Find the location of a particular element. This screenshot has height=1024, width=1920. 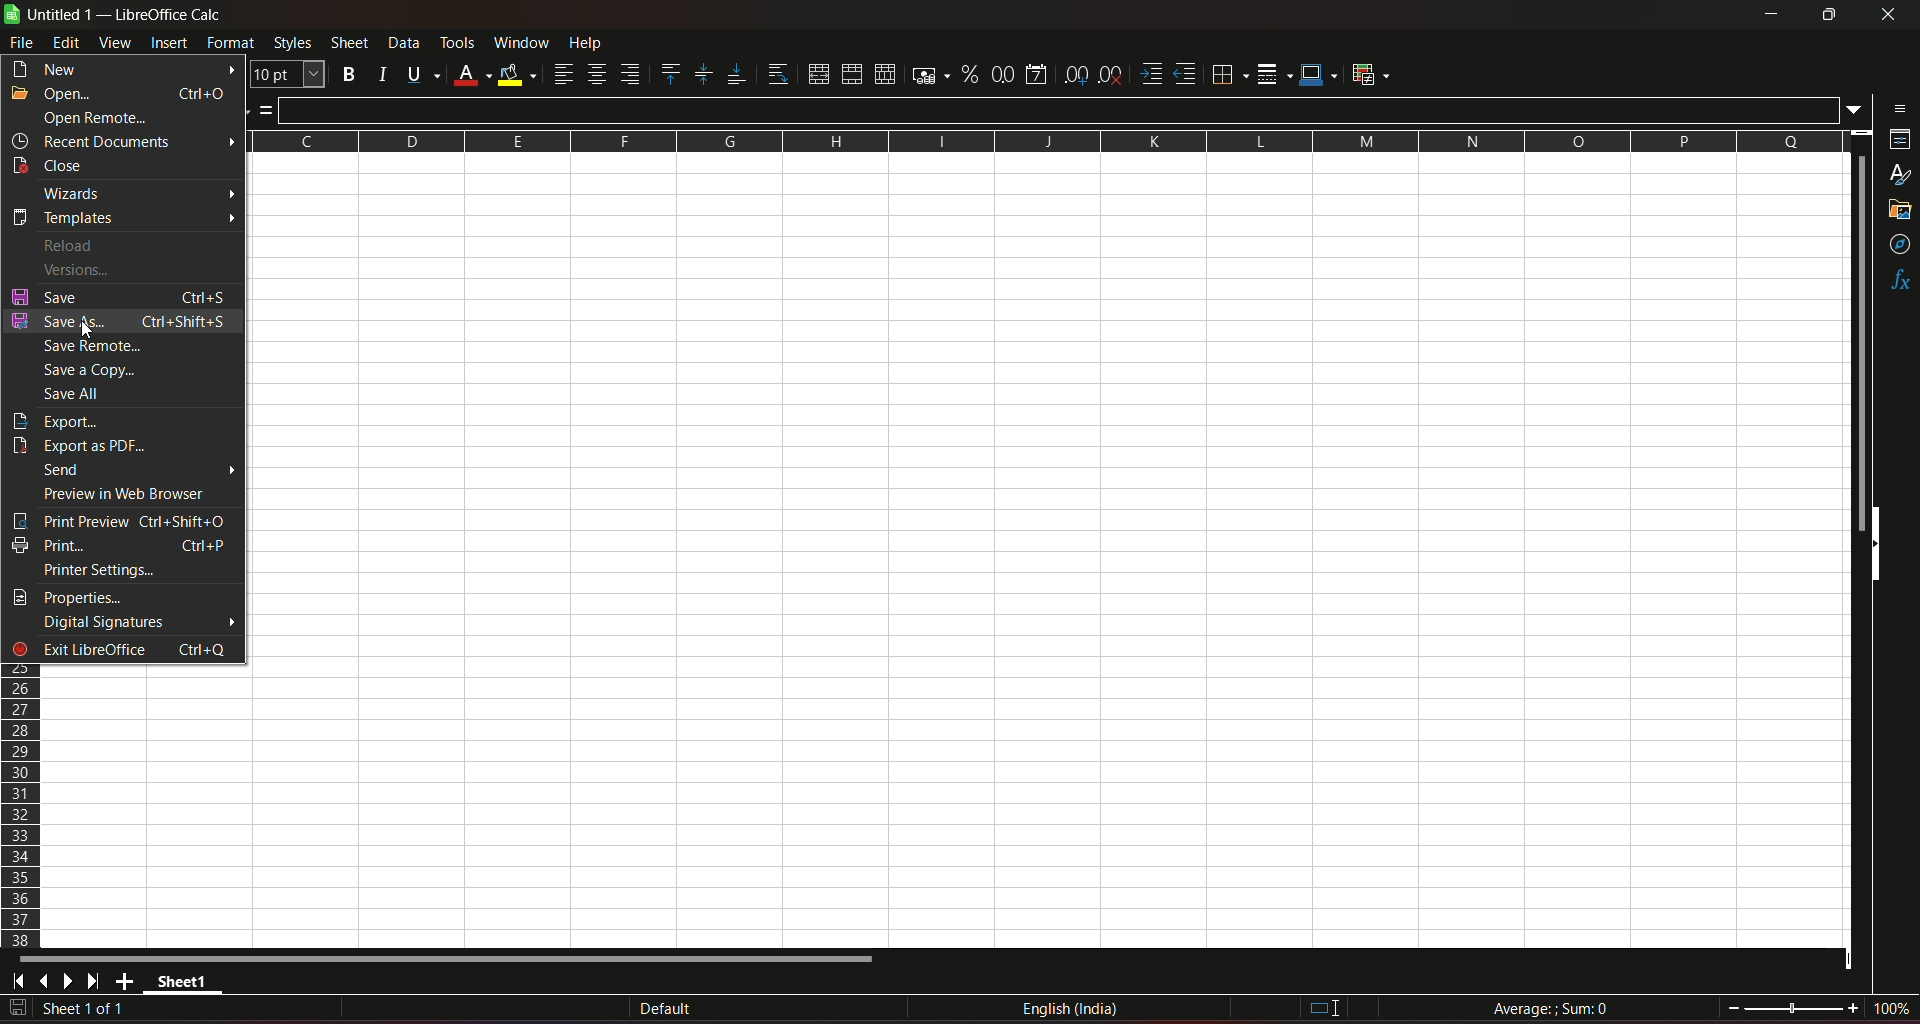

save is located at coordinates (18, 1008).